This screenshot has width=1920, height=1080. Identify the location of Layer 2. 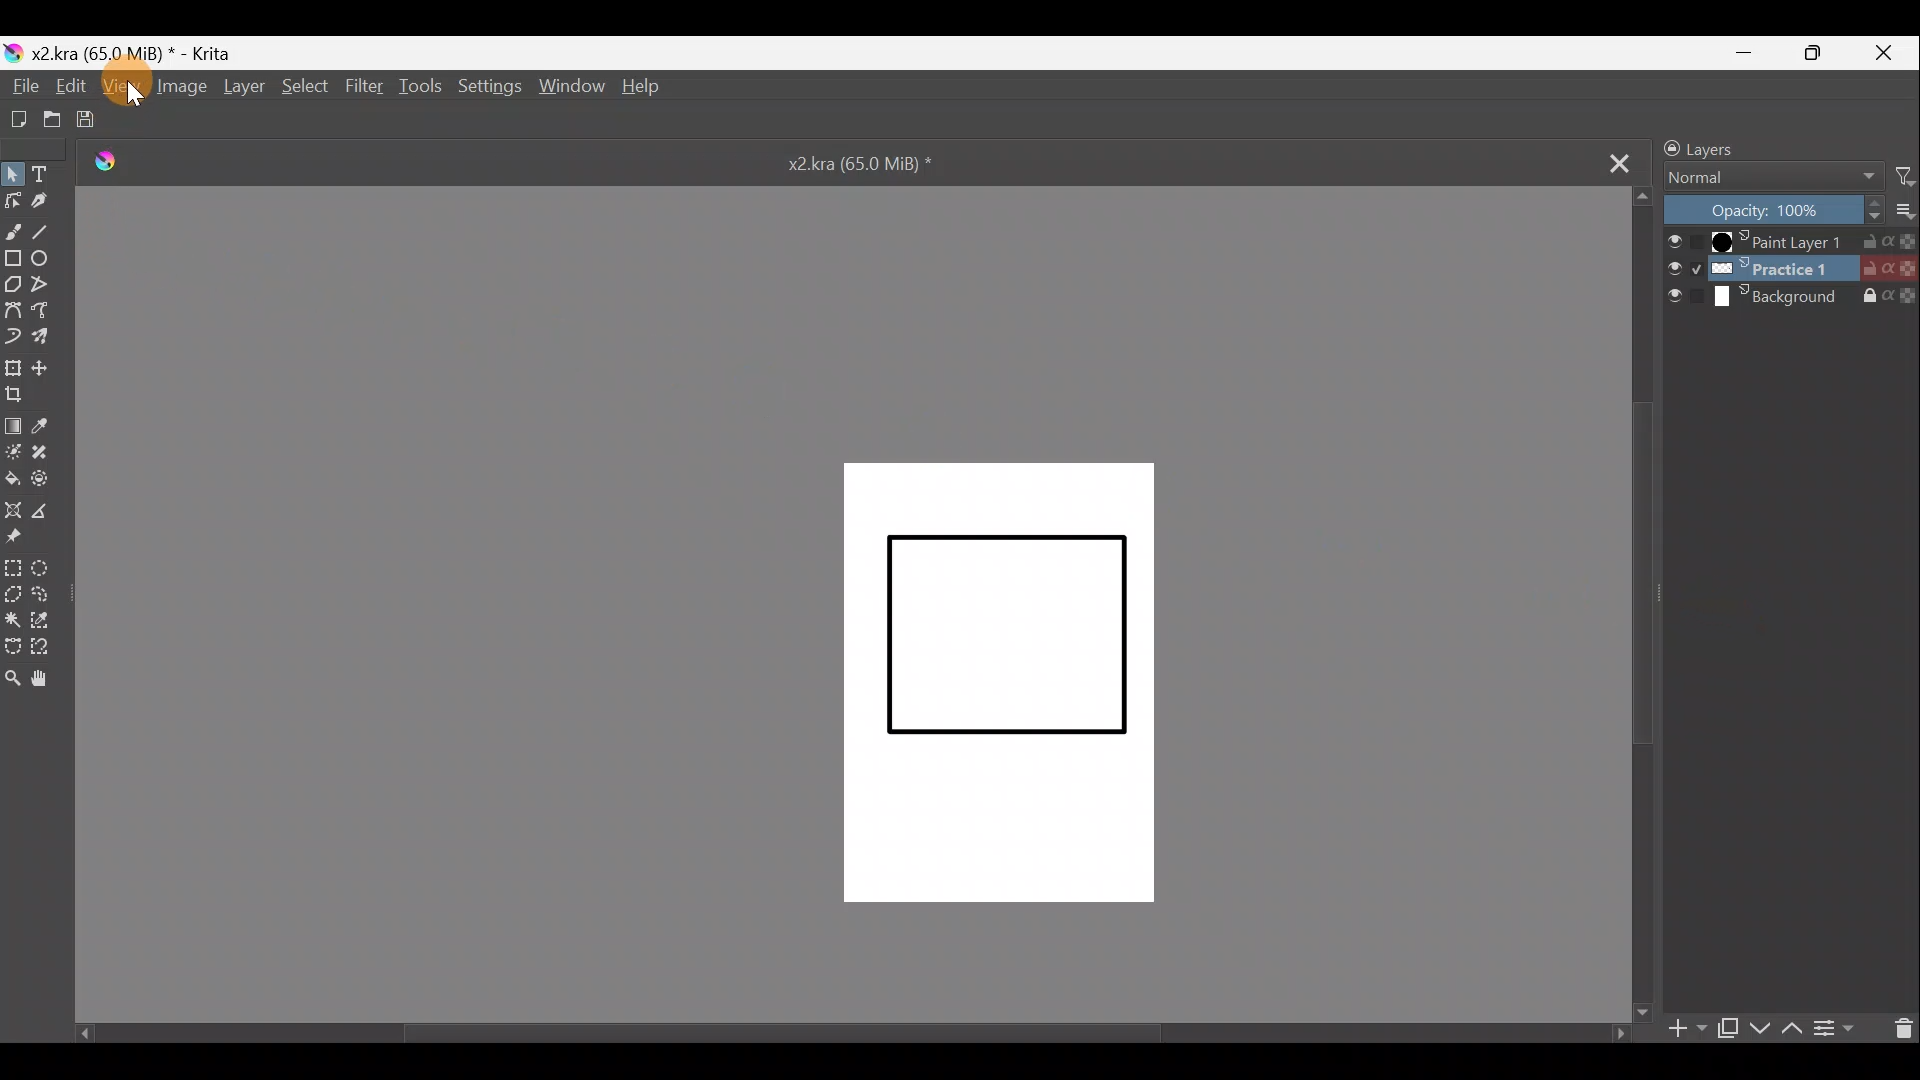
(1790, 268).